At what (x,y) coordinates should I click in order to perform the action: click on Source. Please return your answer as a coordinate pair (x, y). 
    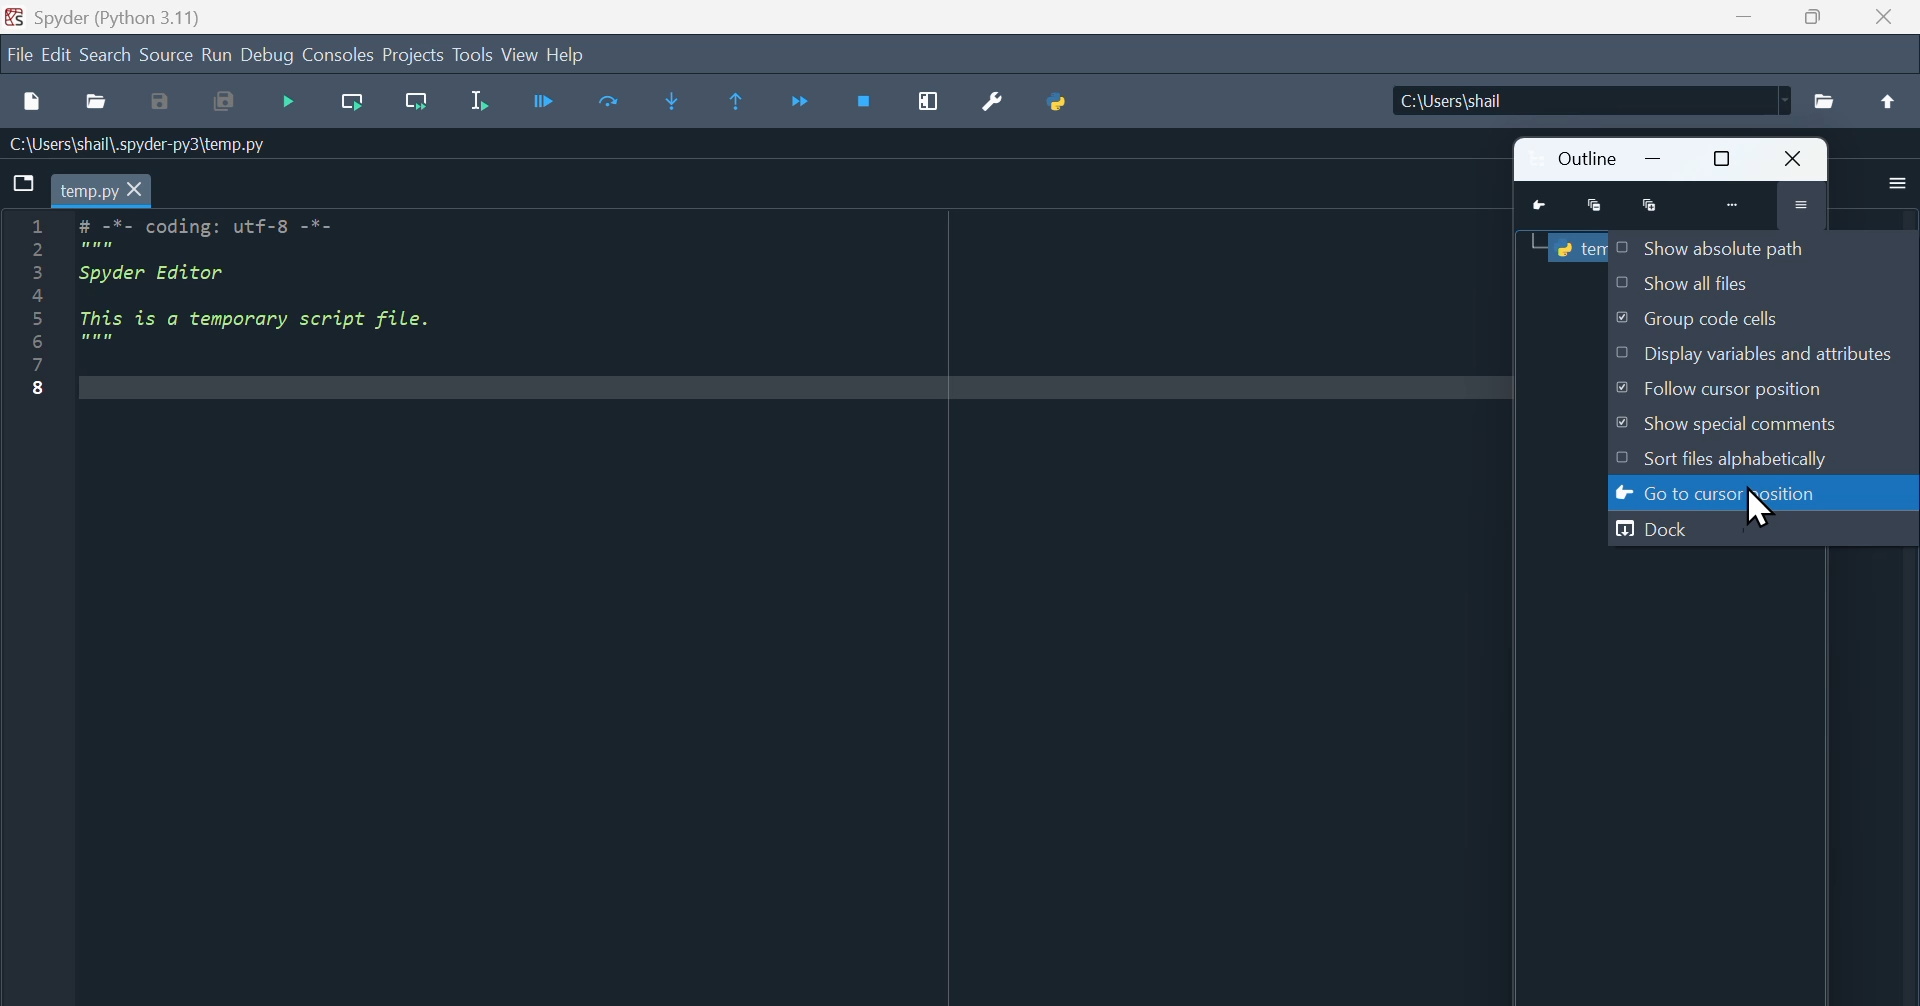
    Looking at the image, I should click on (166, 52).